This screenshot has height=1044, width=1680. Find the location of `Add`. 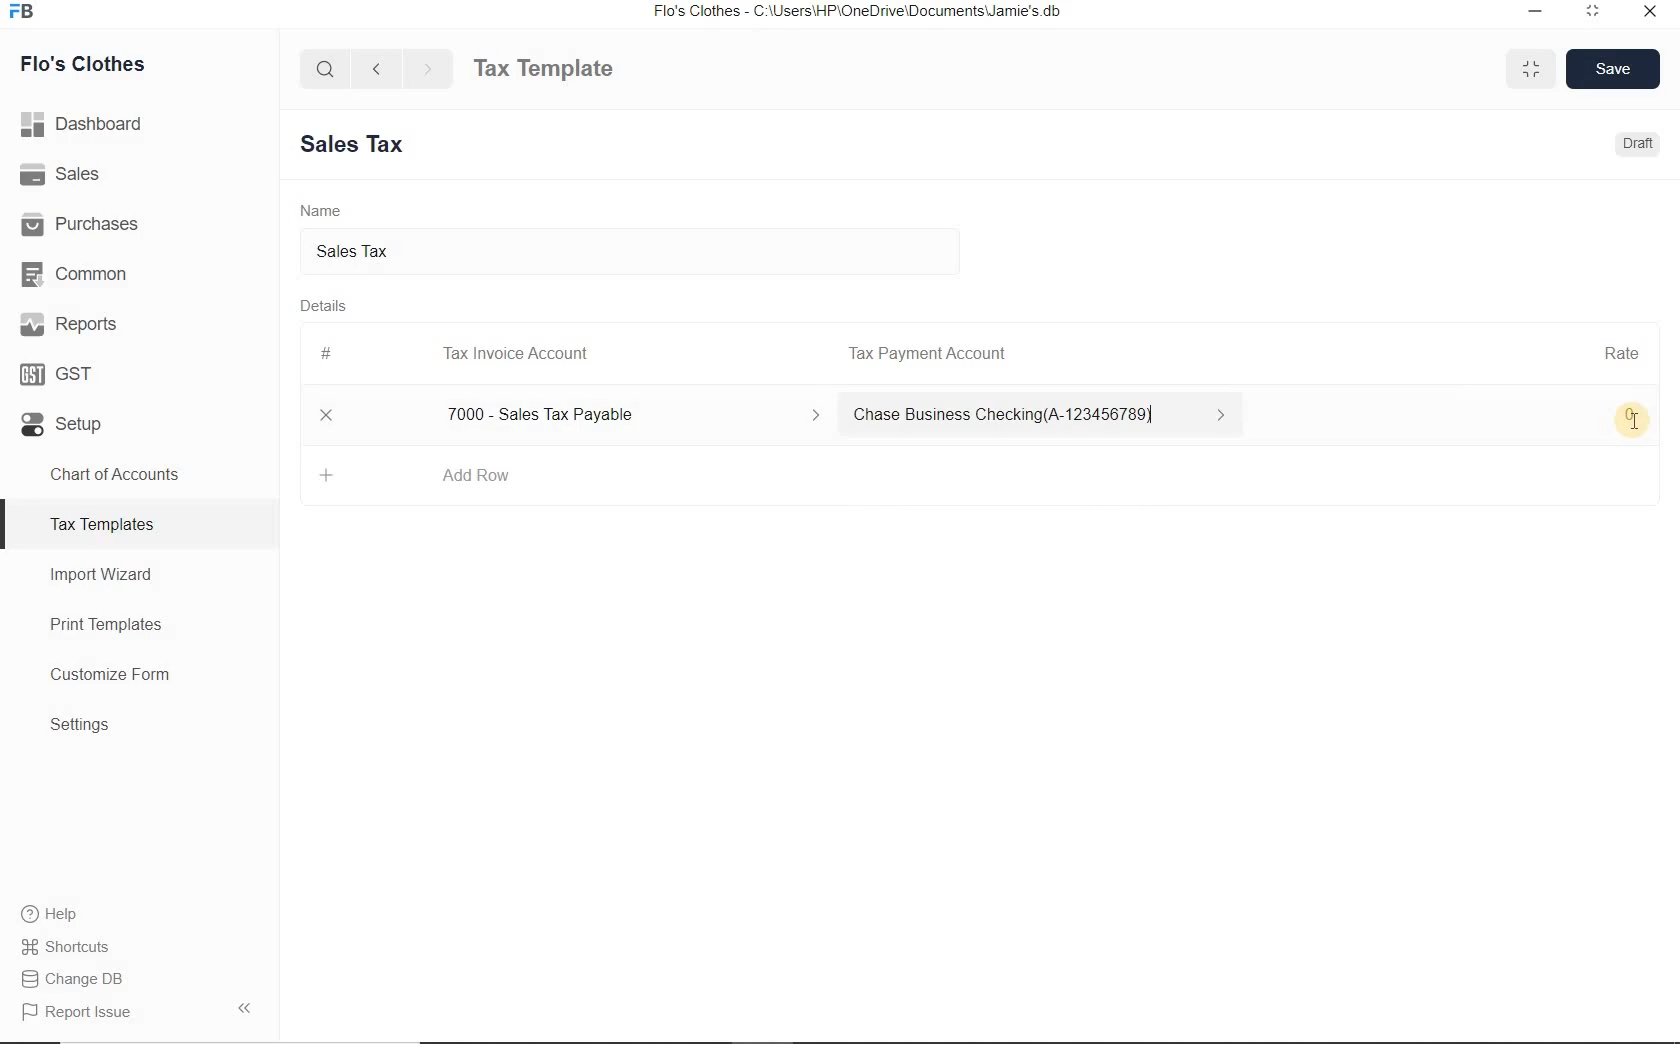

Add is located at coordinates (328, 475).